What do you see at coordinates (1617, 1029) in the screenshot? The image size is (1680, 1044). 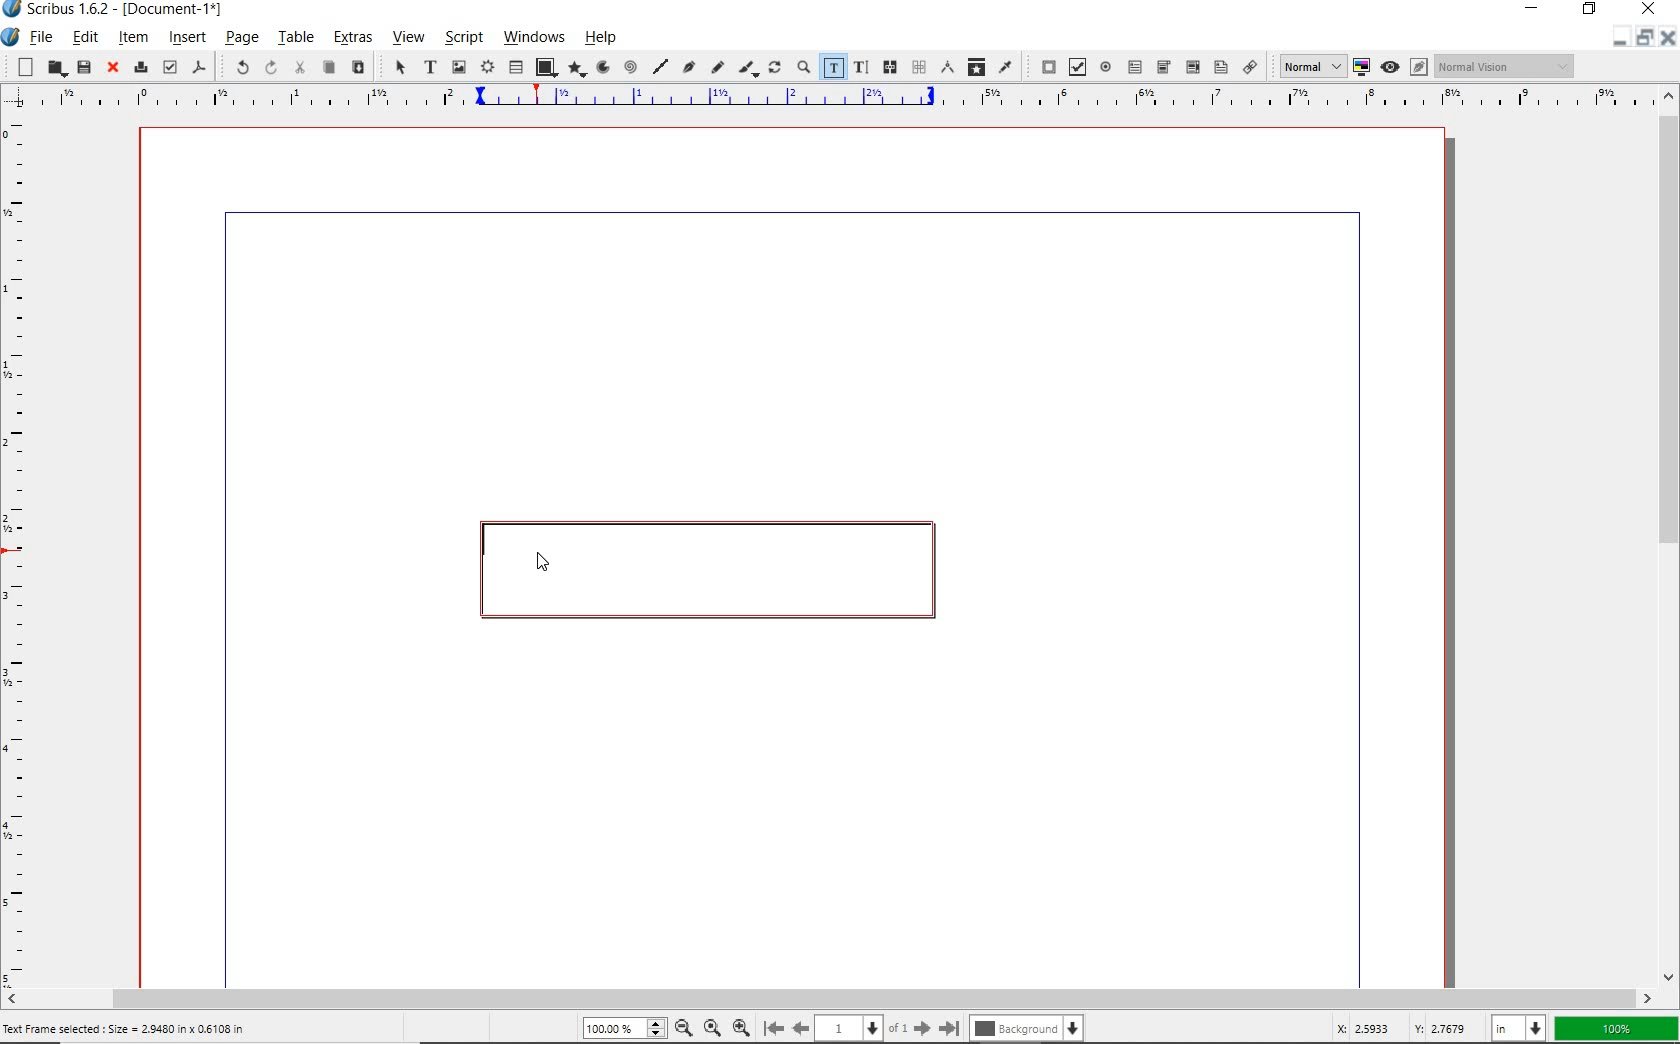 I see `100%` at bounding box center [1617, 1029].